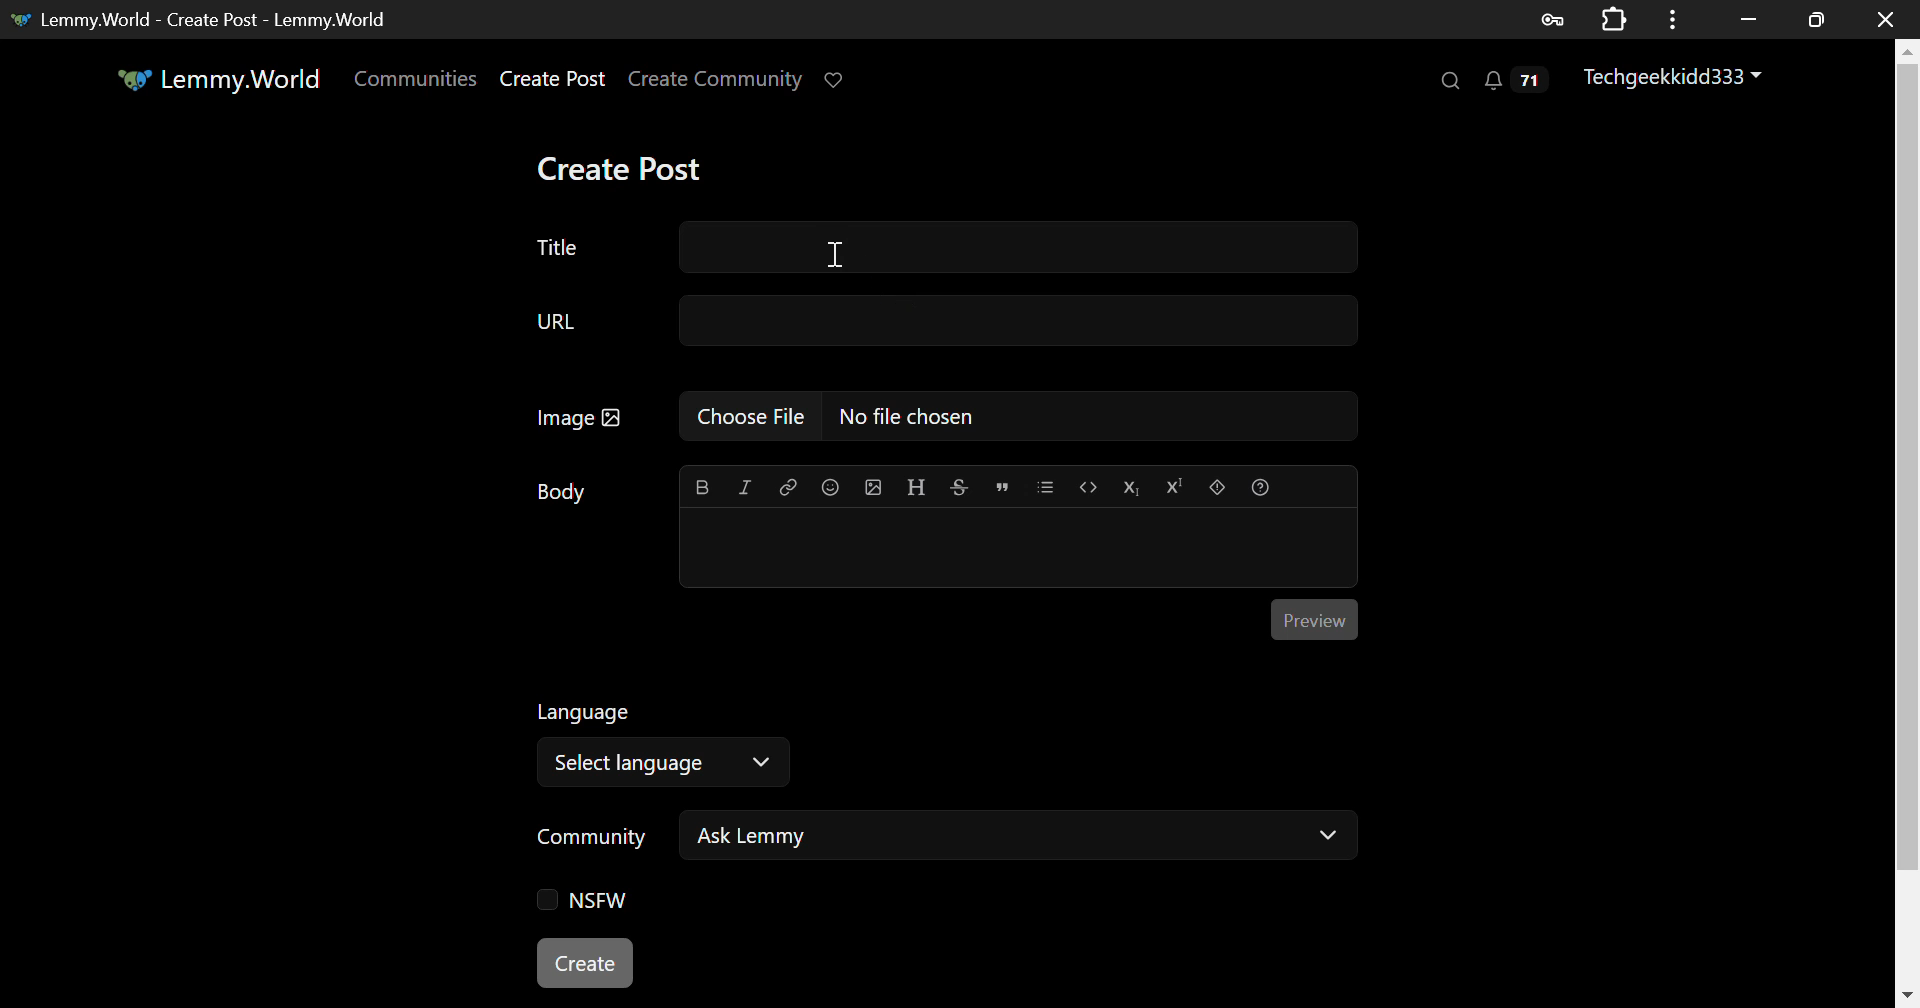  I want to click on Italic, so click(744, 489).